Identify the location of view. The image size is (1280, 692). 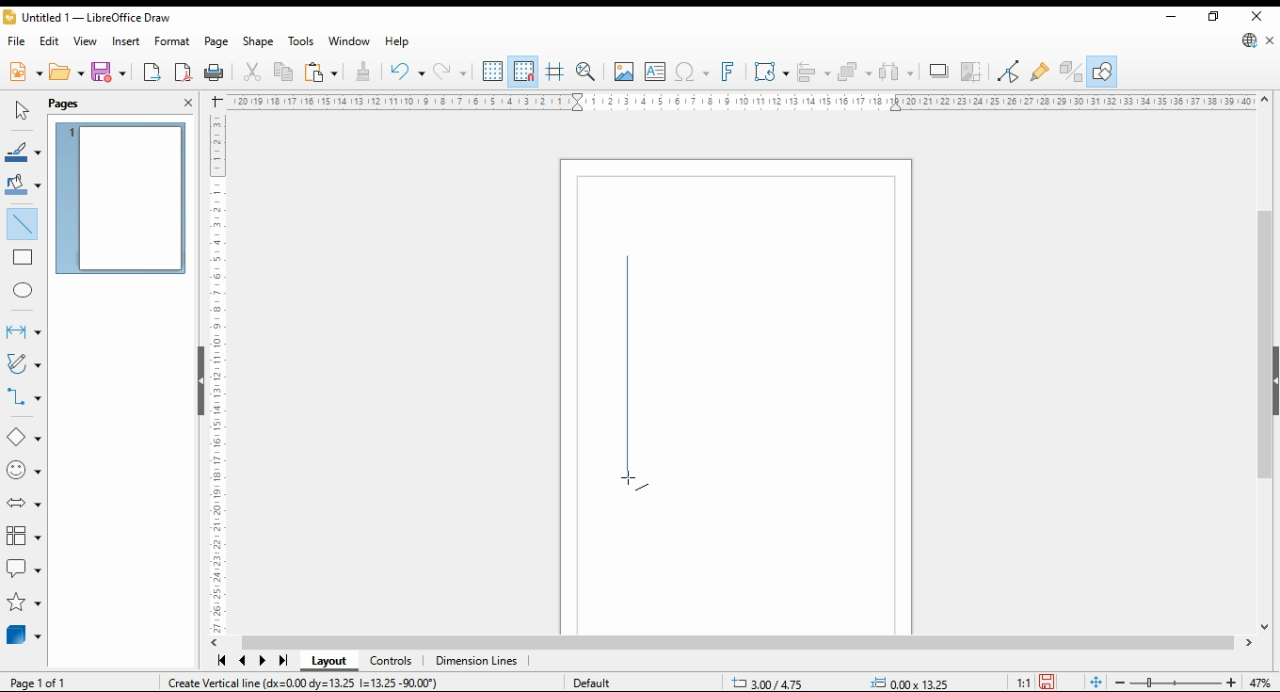
(86, 41).